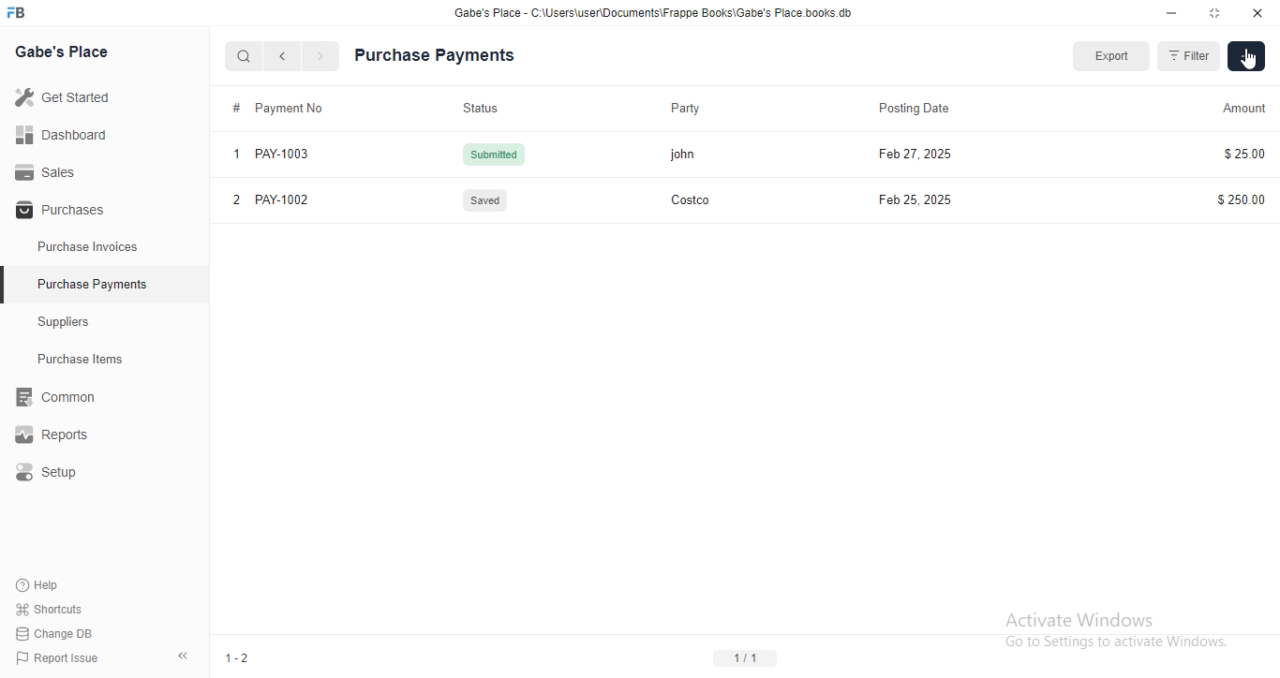 The image size is (1280, 678). What do you see at coordinates (45, 171) in the screenshot?
I see `Sales` at bounding box center [45, 171].